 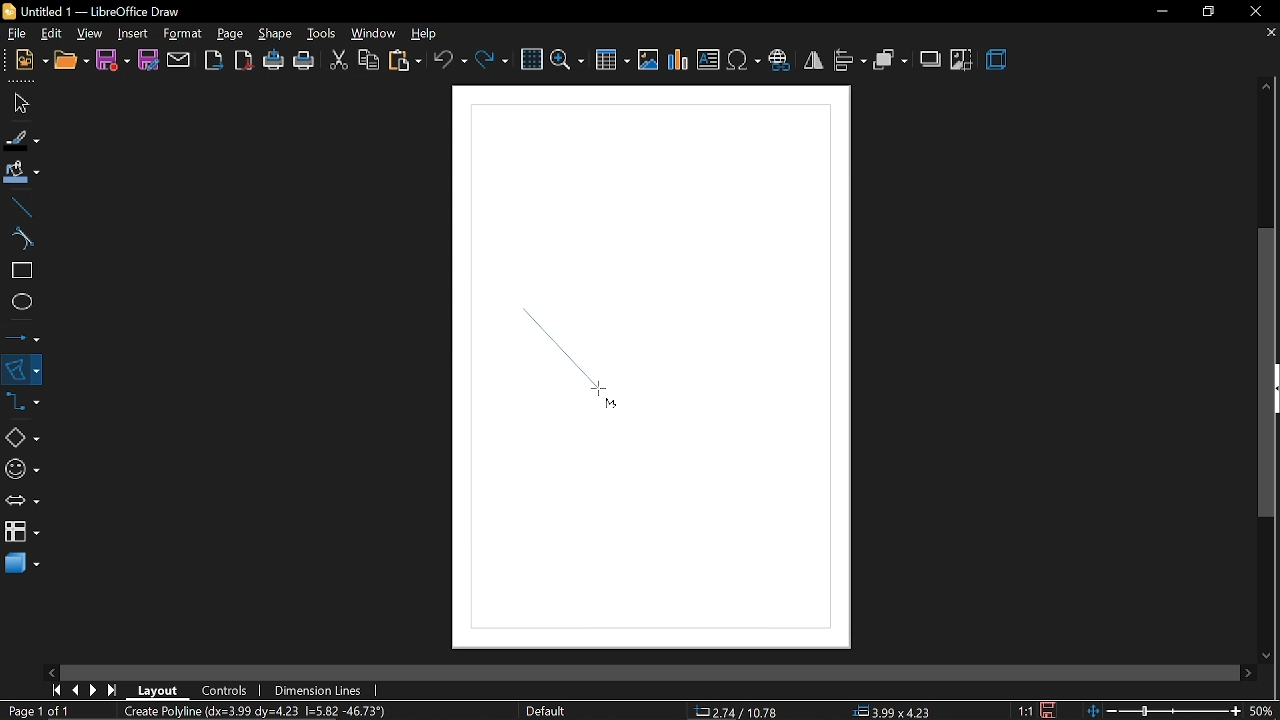 What do you see at coordinates (275, 37) in the screenshot?
I see `shape` at bounding box center [275, 37].